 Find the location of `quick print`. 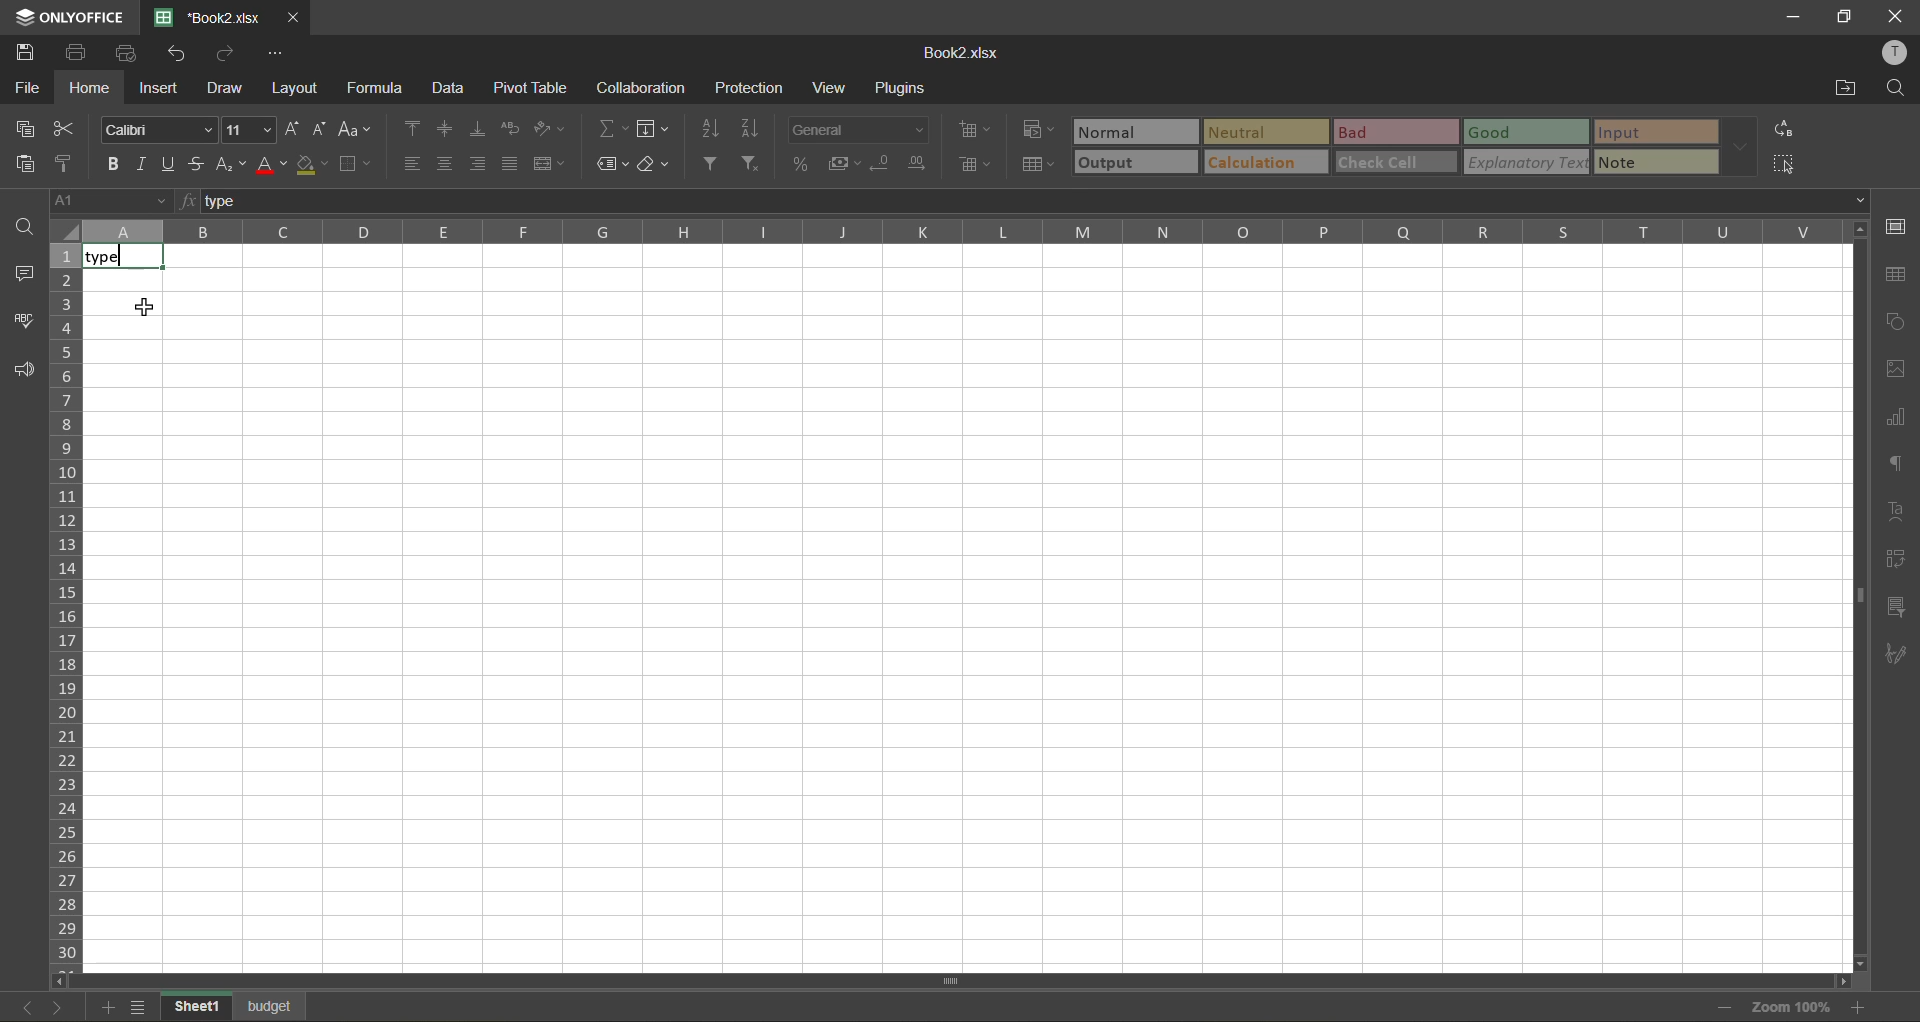

quick print is located at coordinates (132, 55).